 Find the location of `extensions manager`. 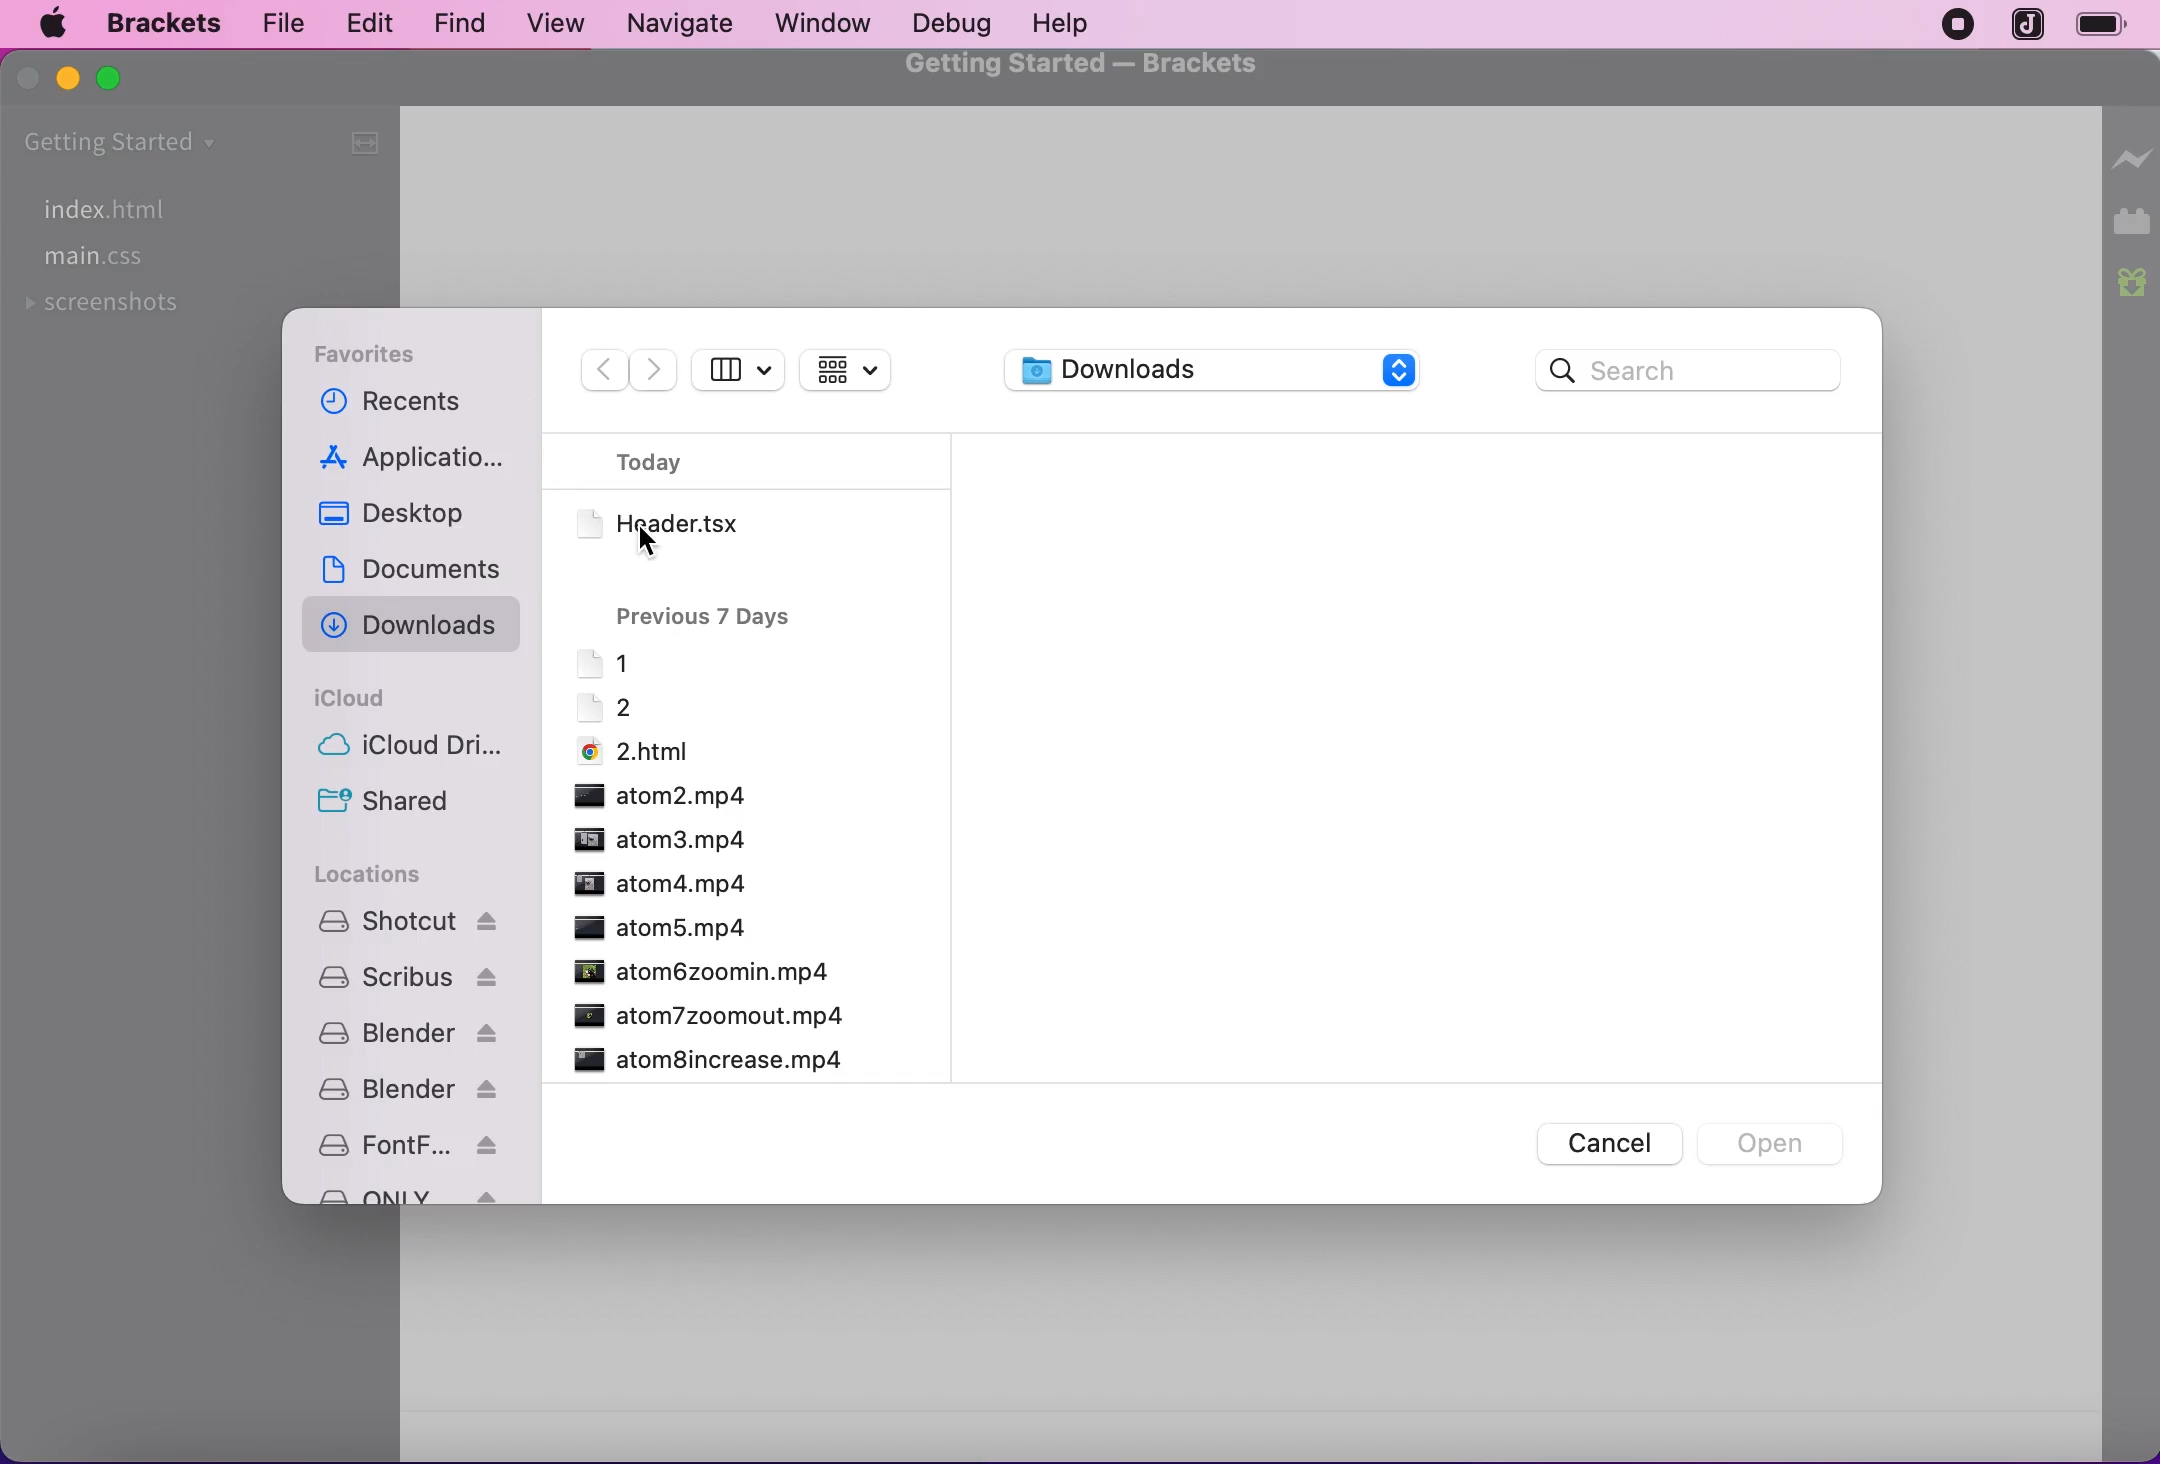

extensions manager is located at coordinates (2134, 223).